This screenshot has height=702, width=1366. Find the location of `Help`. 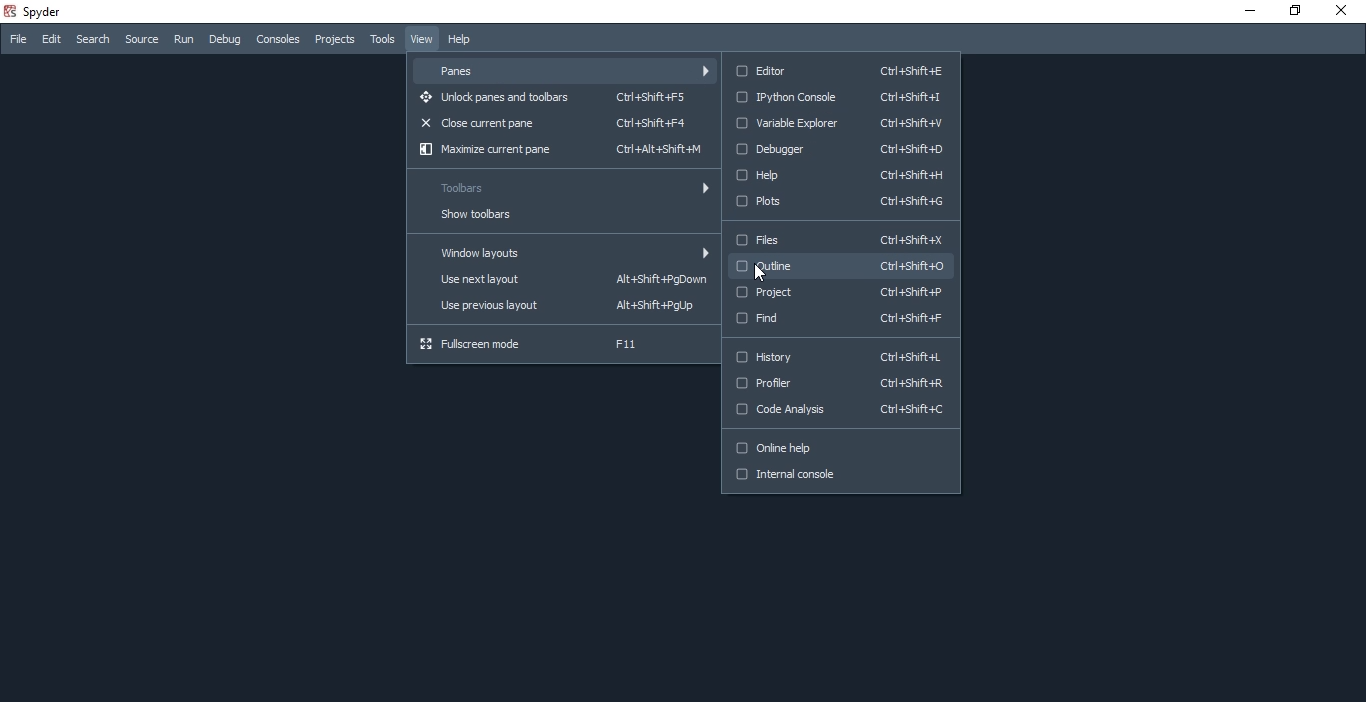

Help is located at coordinates (839, 172).